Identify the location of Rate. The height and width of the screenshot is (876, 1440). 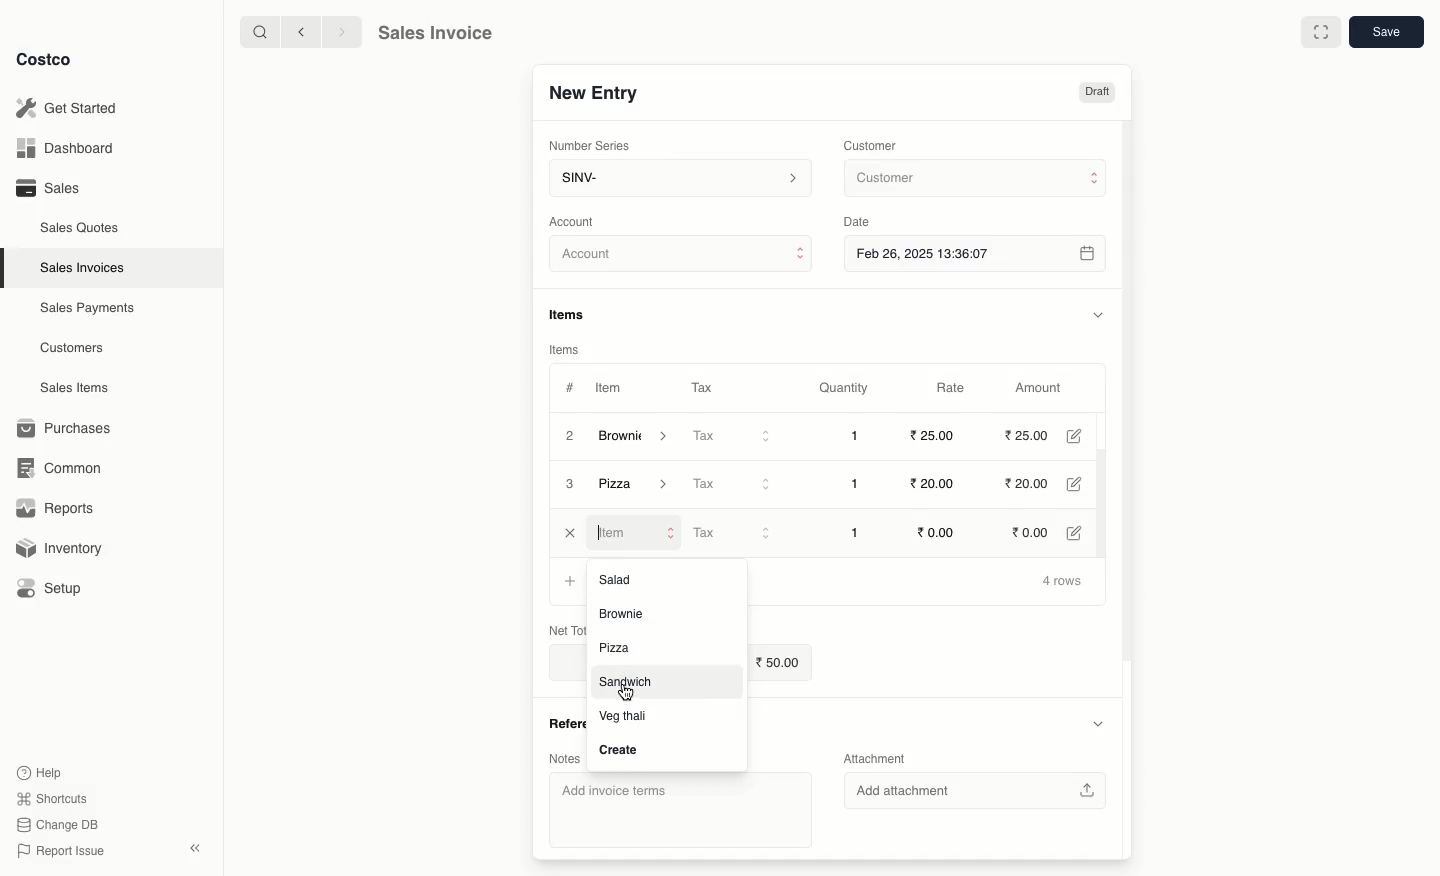
(953, 388).